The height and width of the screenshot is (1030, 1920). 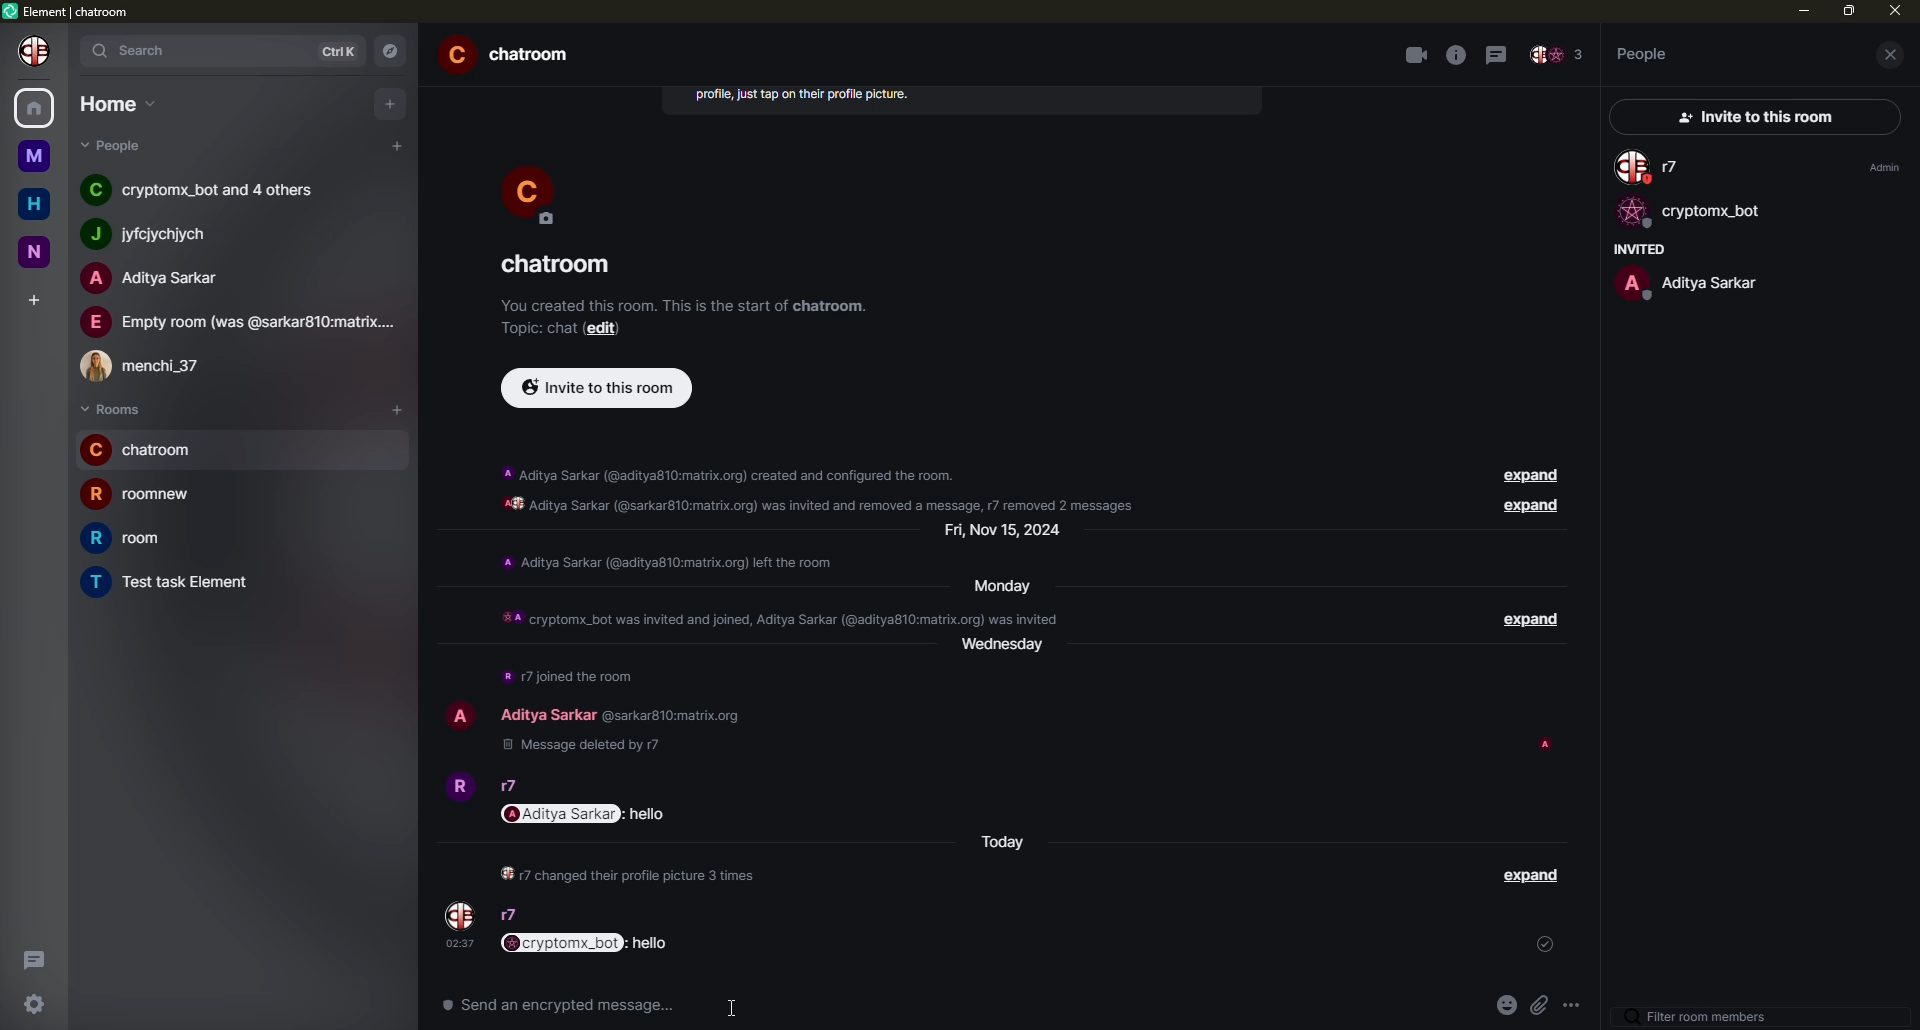 I want to click on deleted, so click(x=582, y=750).